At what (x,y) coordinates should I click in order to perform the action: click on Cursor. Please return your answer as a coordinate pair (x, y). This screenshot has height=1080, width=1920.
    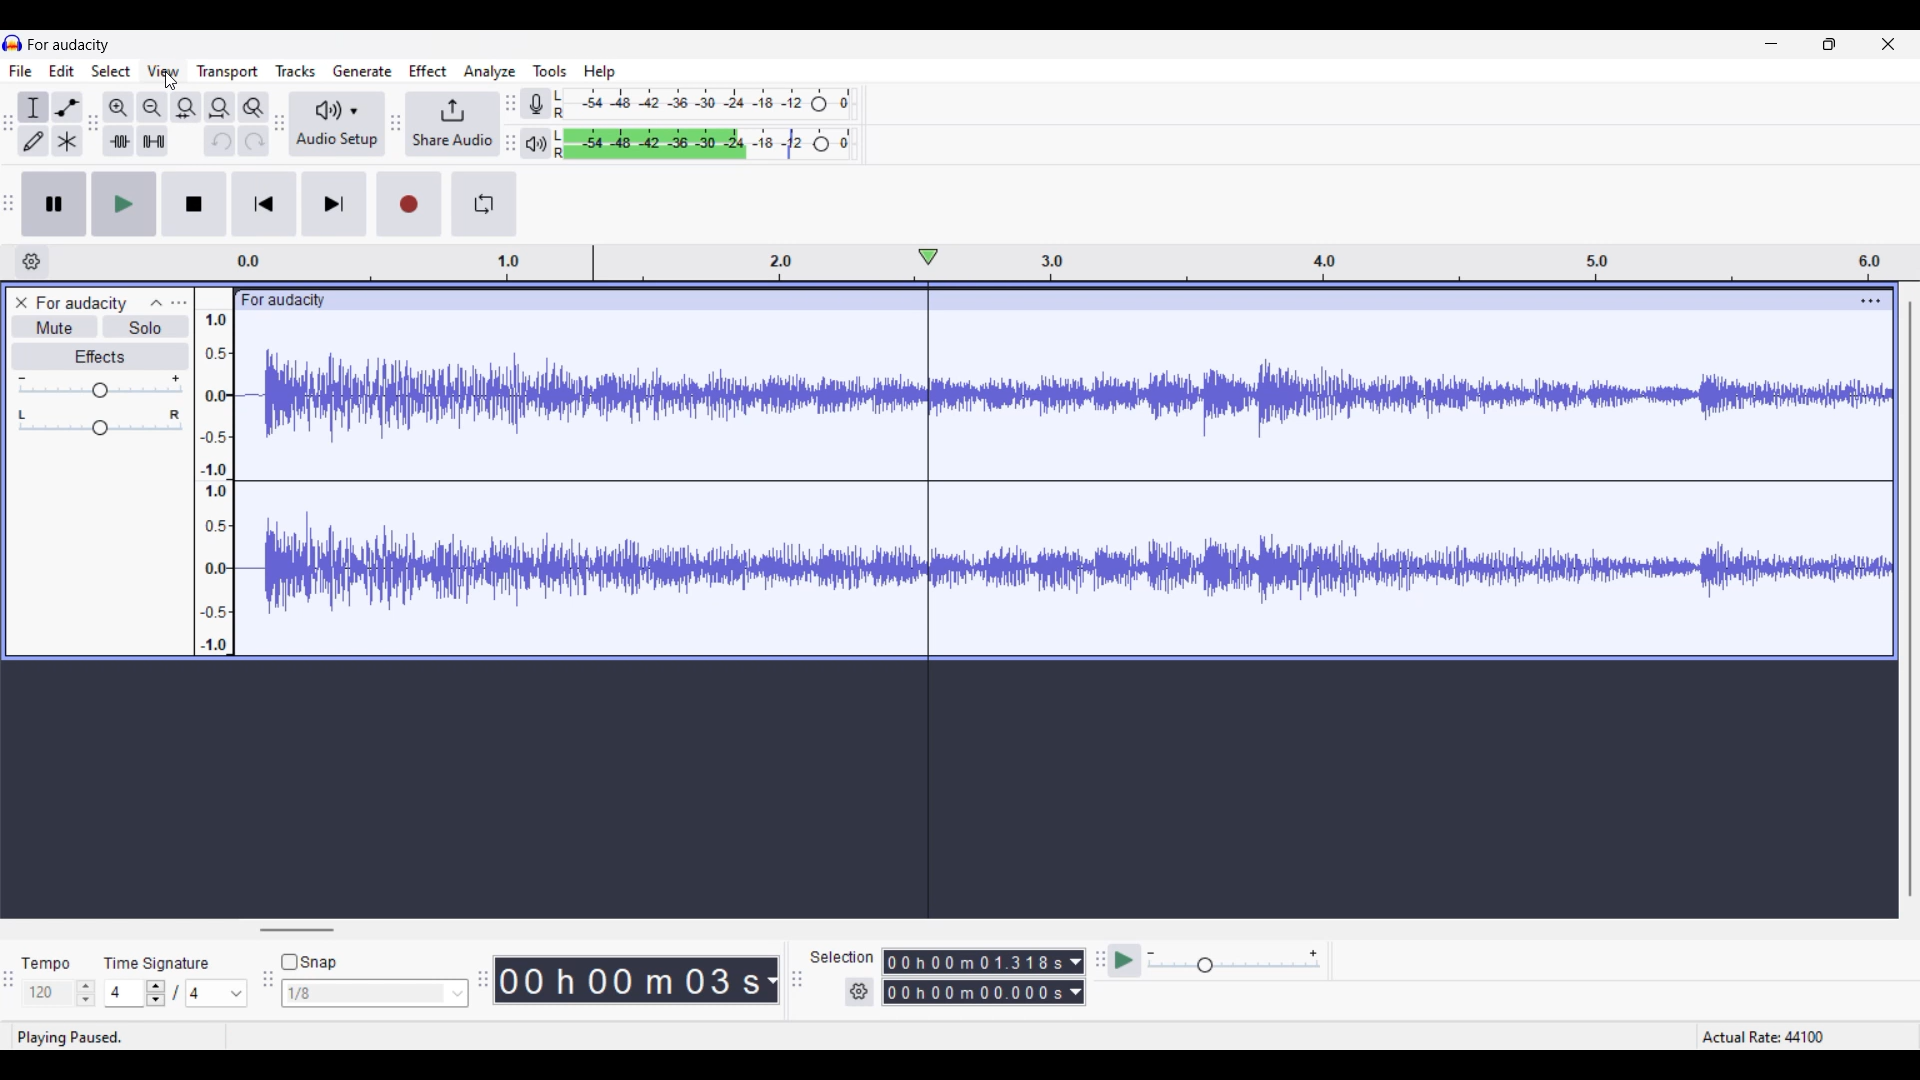
    Looking at the image, I should click on (171, 81).